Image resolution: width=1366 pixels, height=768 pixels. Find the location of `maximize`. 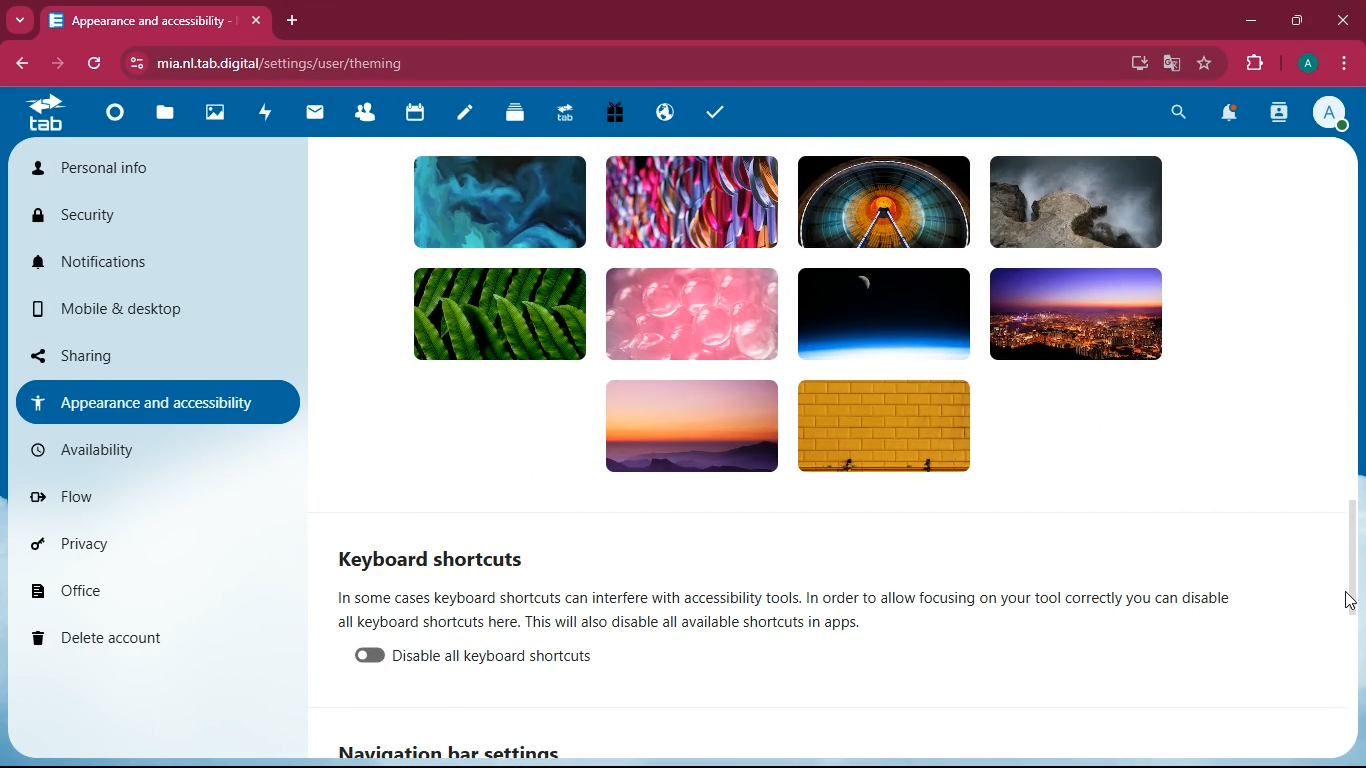

maximize is located at coordinates (1297, 22).